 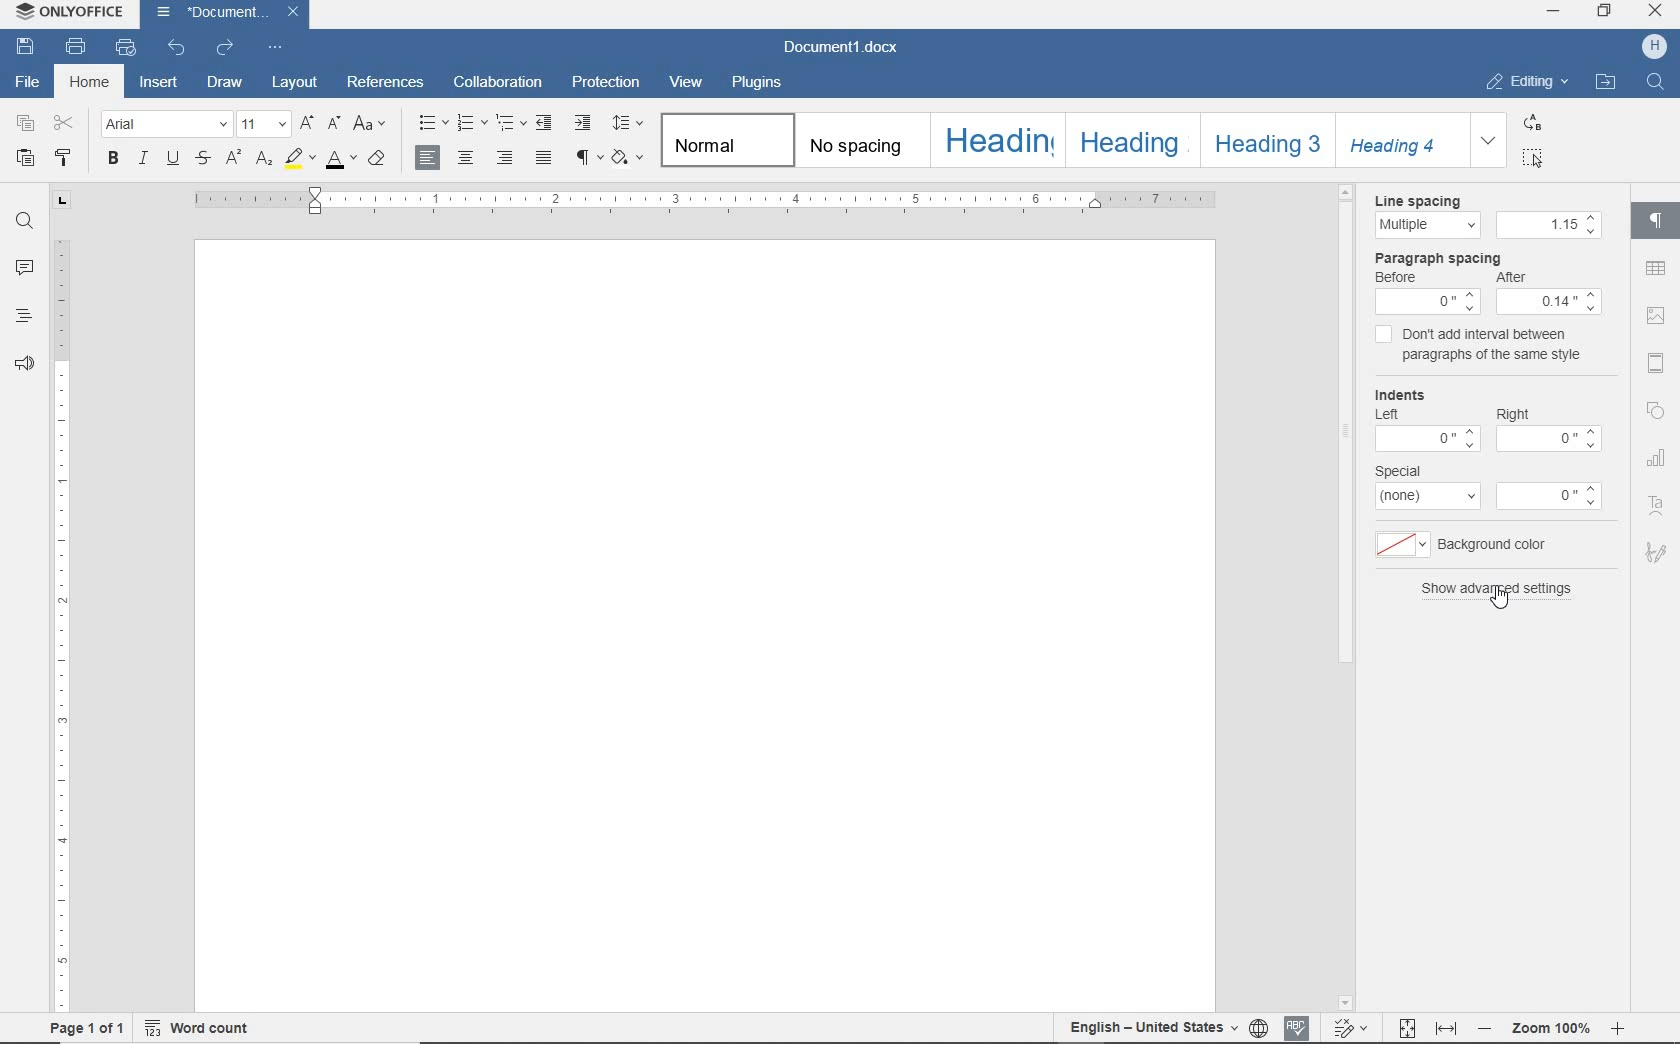 I want to click on REPLACE, so click(x=1532, y=123).